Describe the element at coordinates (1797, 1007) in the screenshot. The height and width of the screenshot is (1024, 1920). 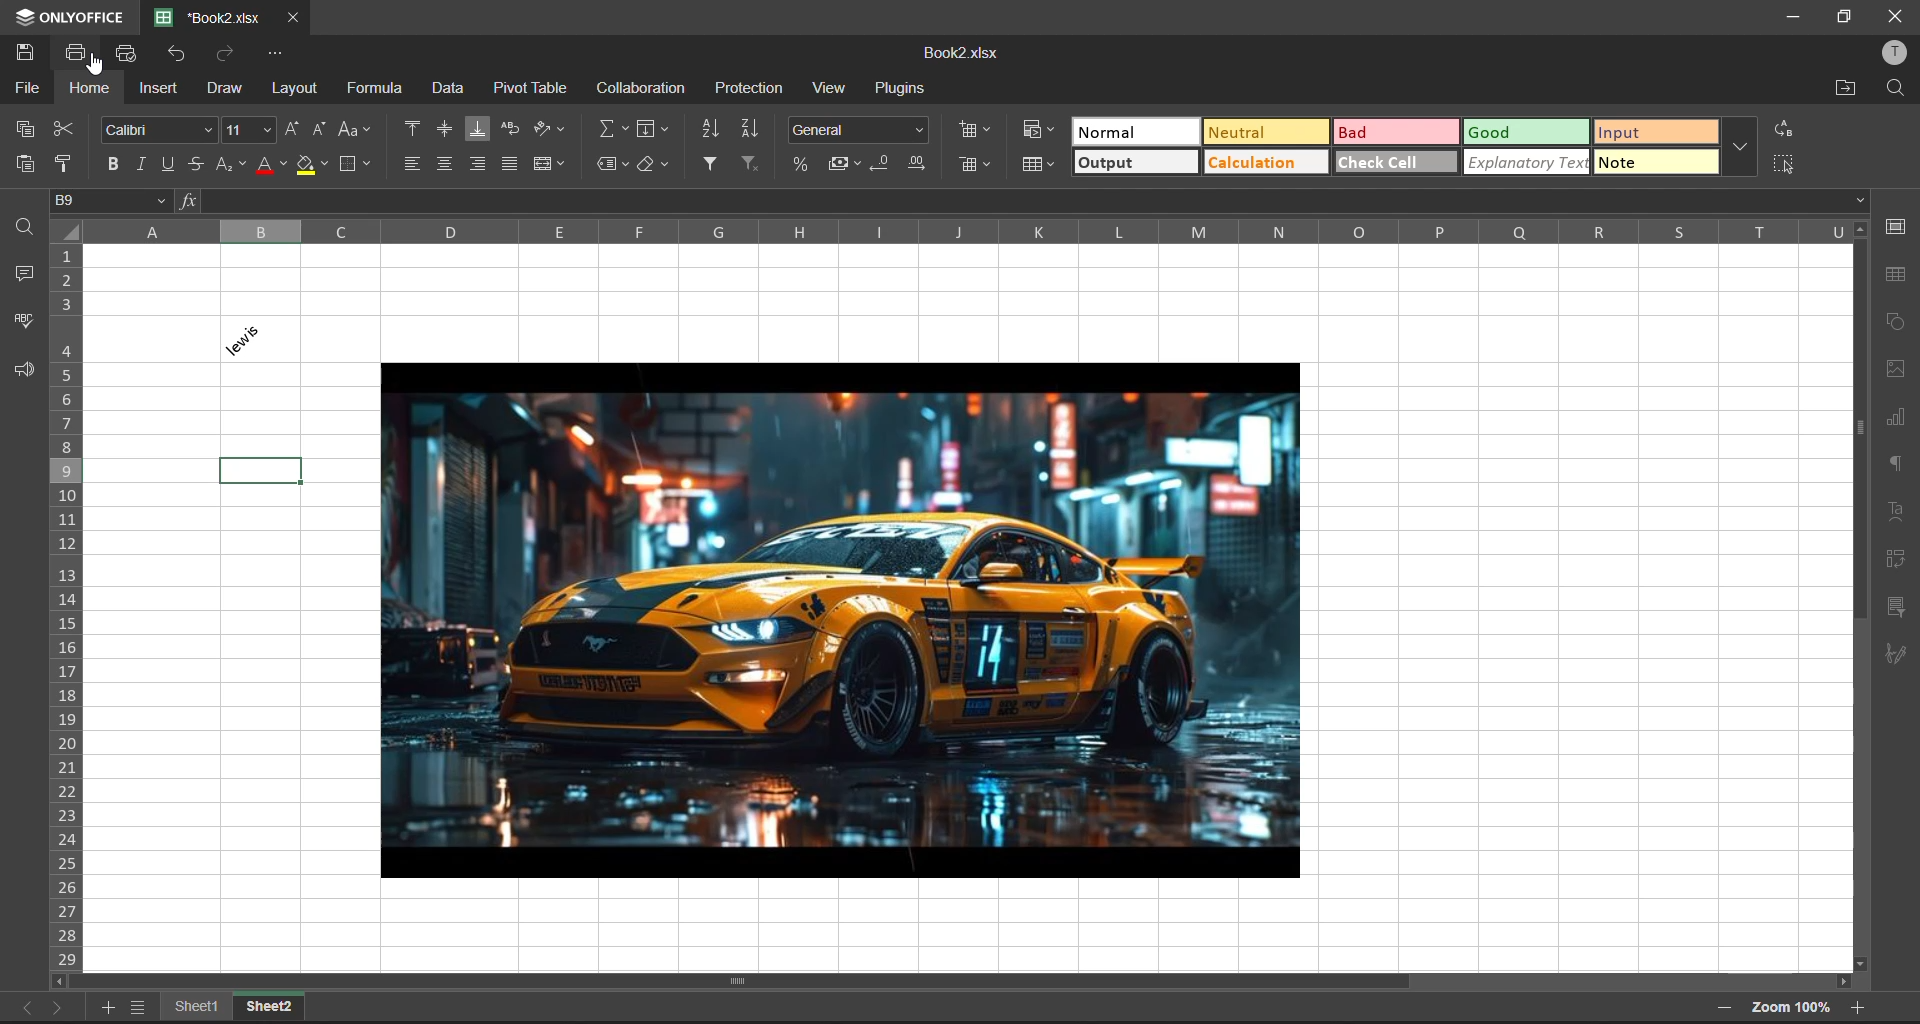
I see `zoom factor` at that location.